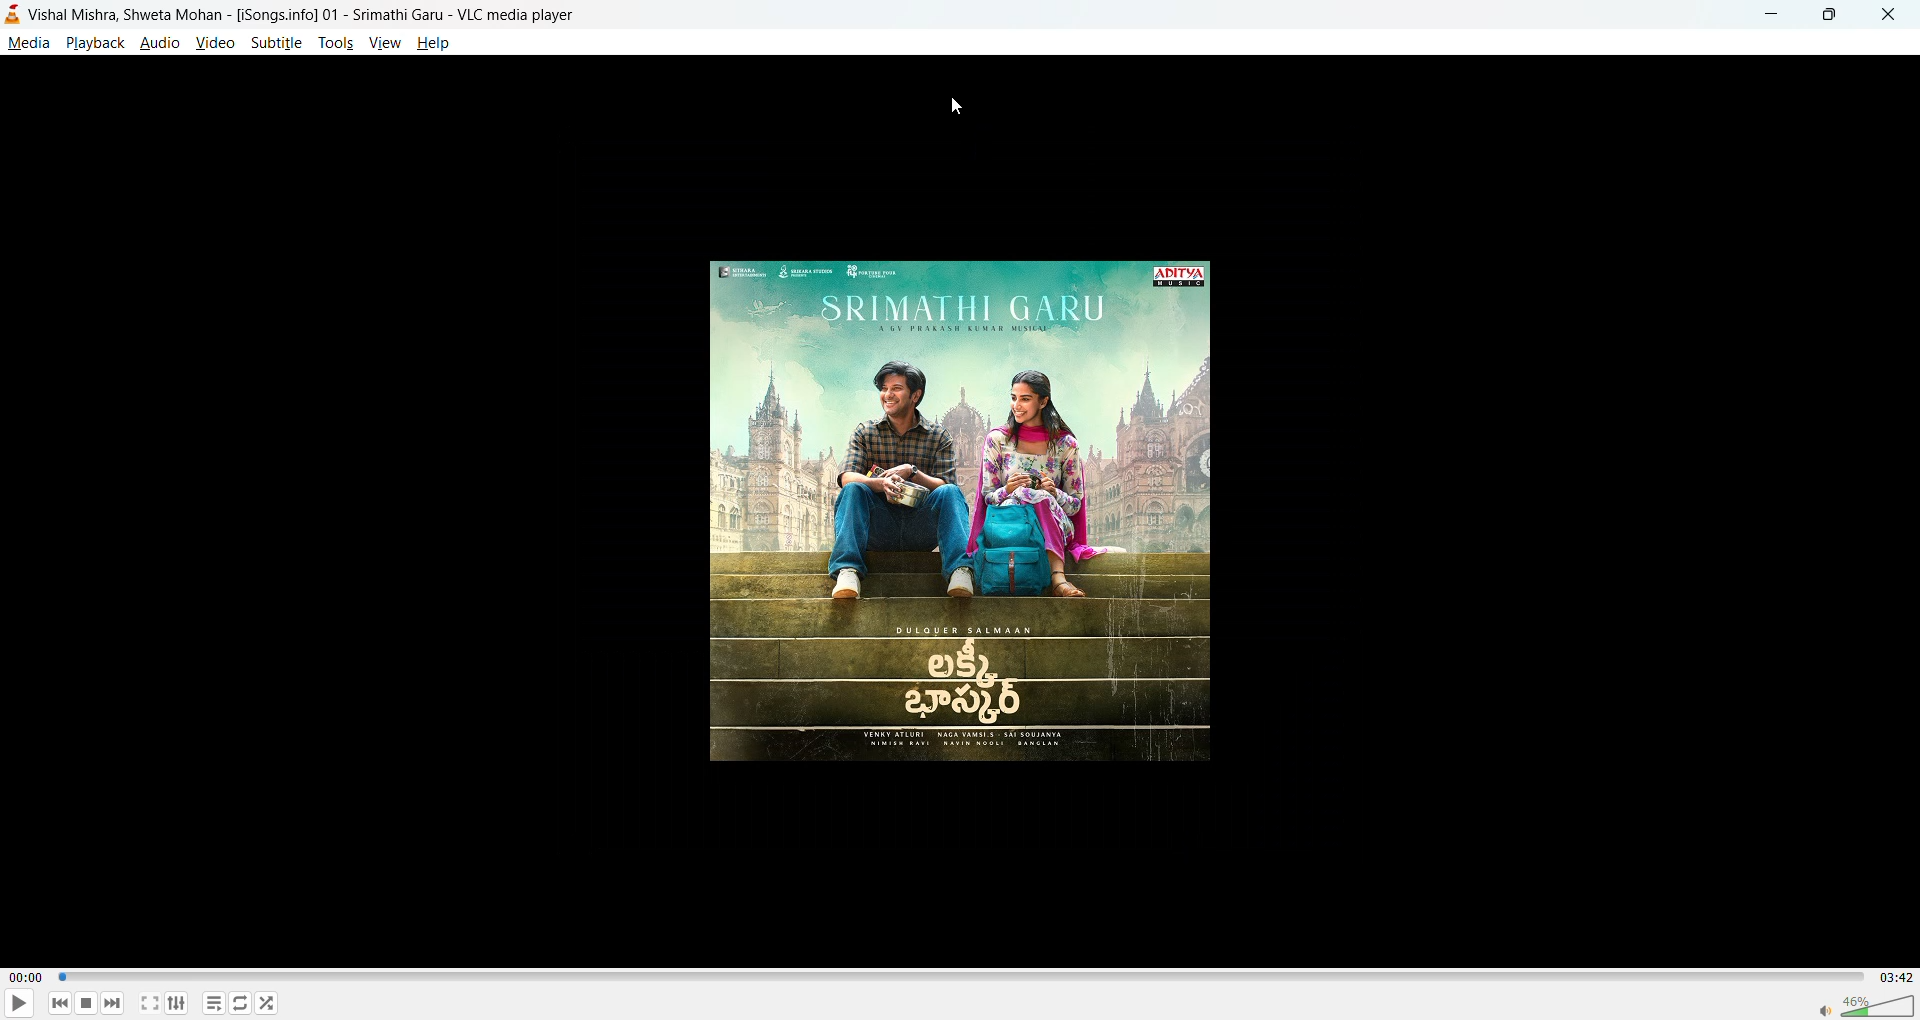 The width and height of the screenshot is (1920, 1020). What do you see at coordinates (1882, 15) in the screenshot?
I see `close` at bounding box center [1882, 15].